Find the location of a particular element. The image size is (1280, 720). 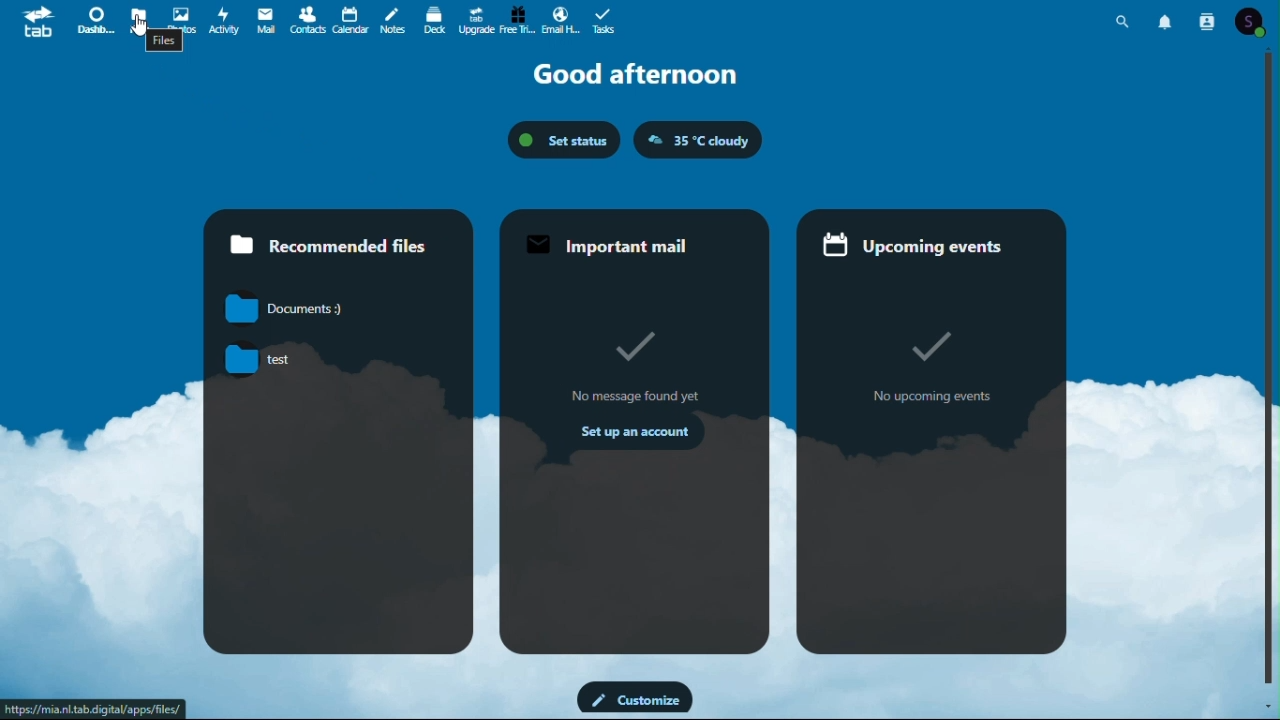

test is located at coordinates (249, 358).